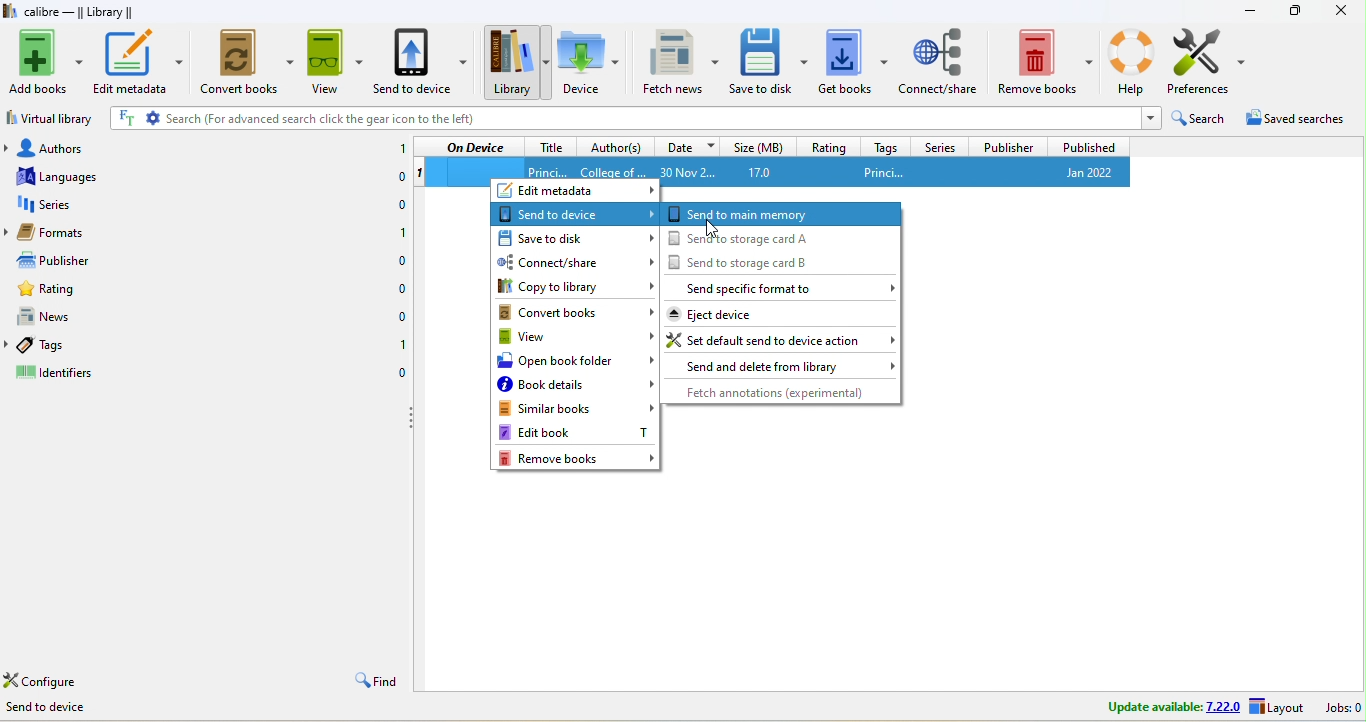 The height and width of the screenshot is (722, 1366). I want to click on minimize, so click(1250, 10).